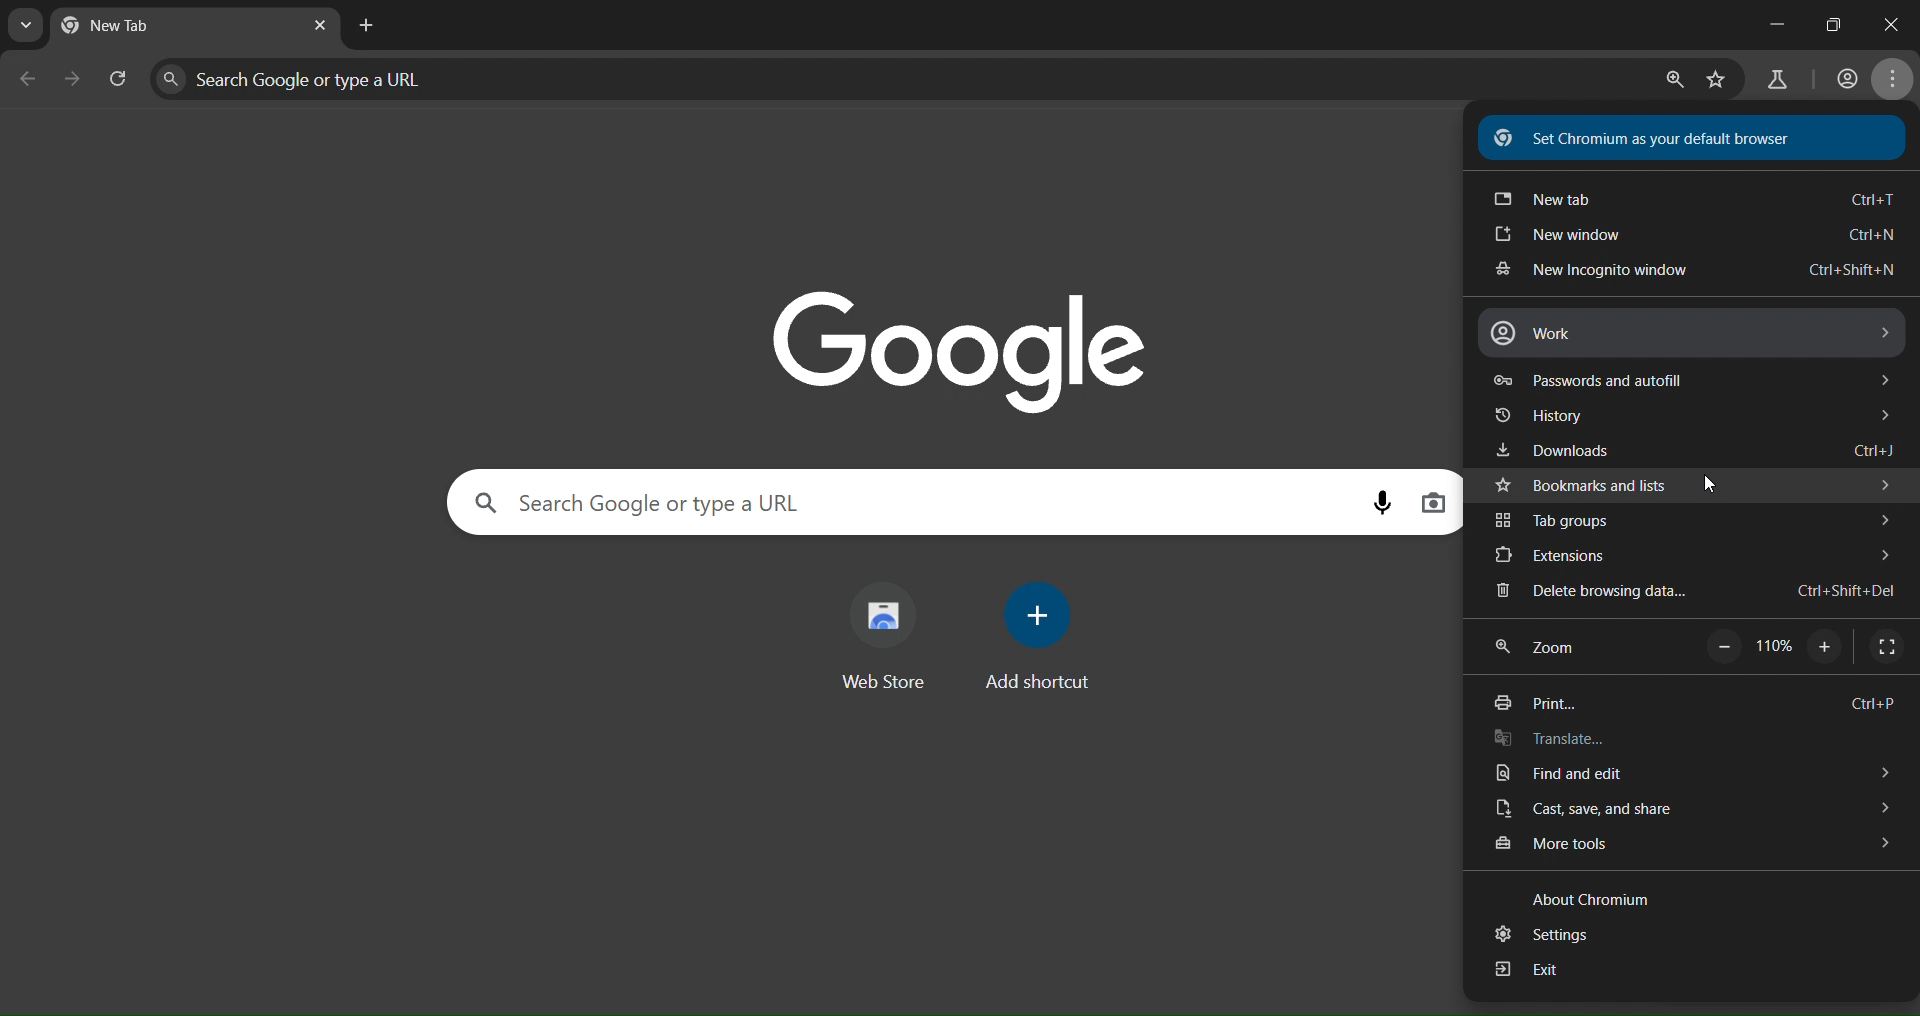 The image size is (1920, 1016). I want to click on display fullscreen, so click(1890, 645).